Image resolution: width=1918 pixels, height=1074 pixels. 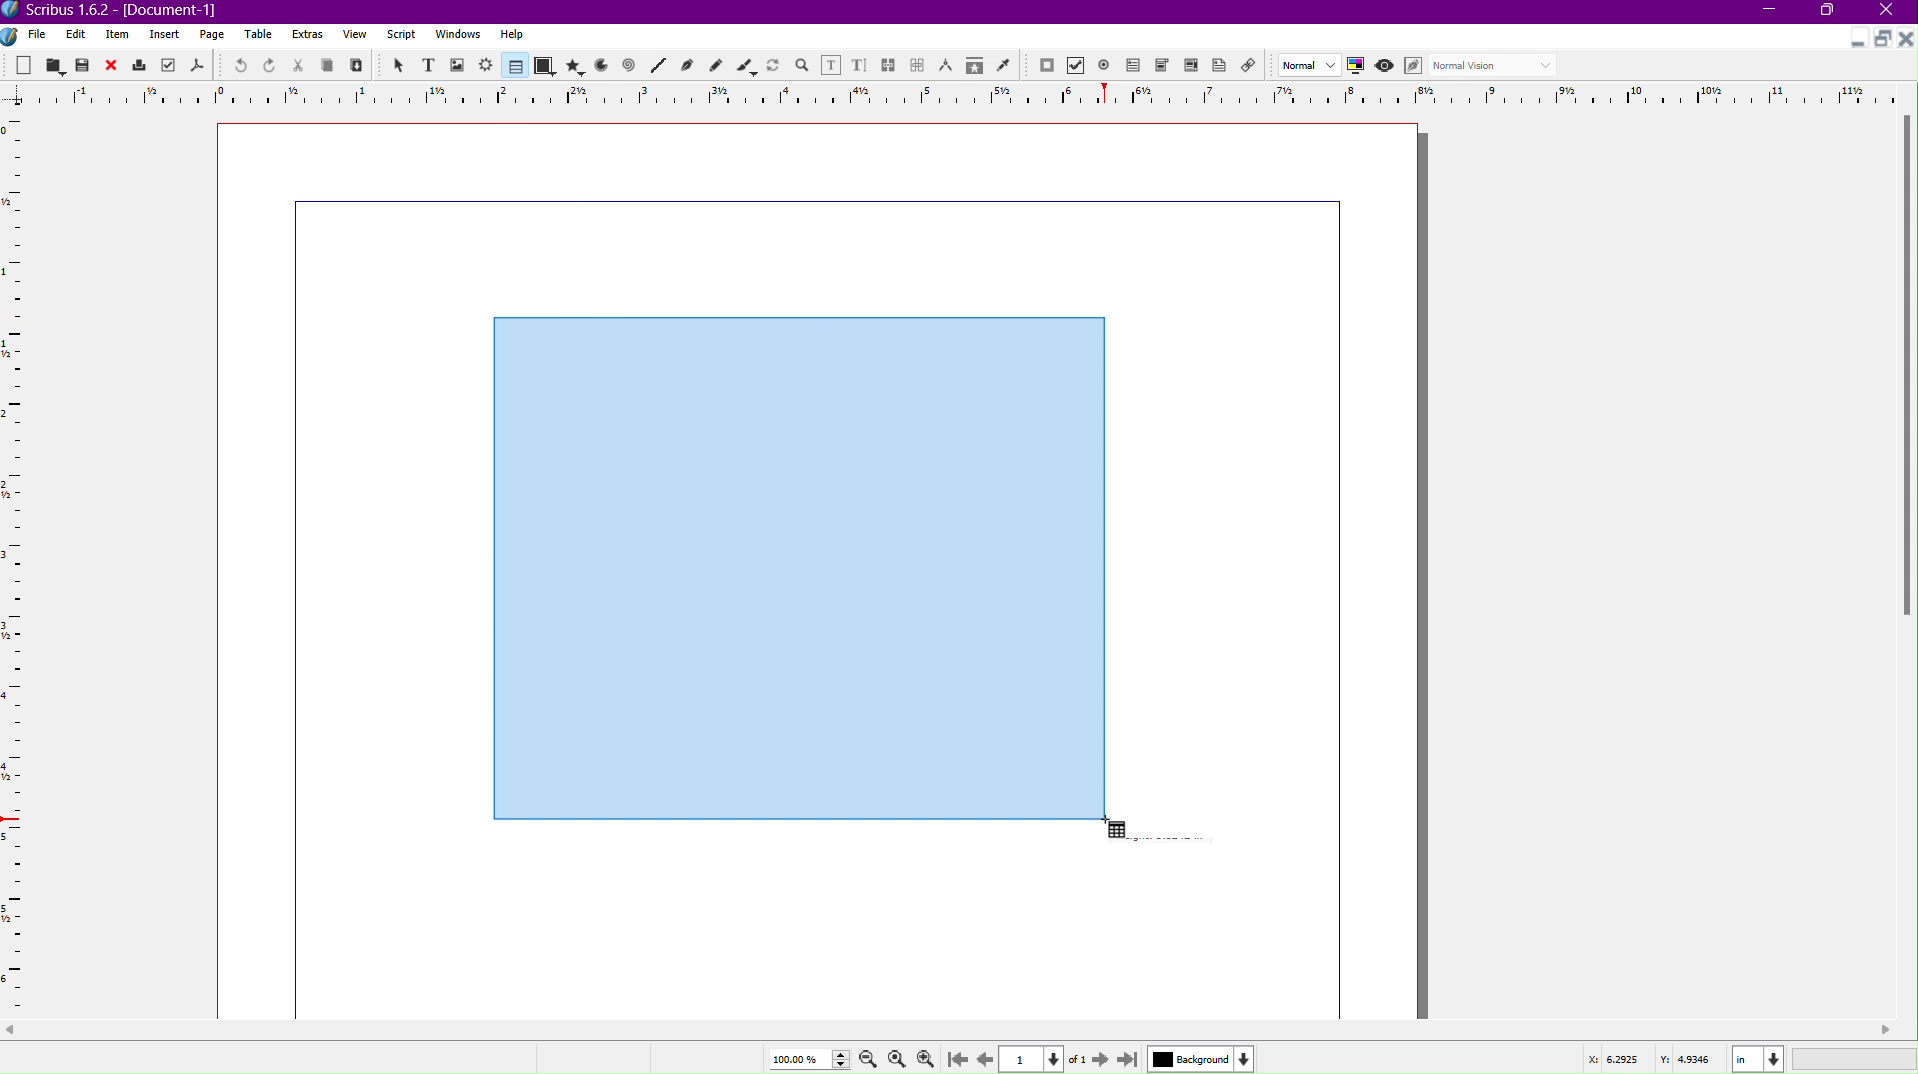 What do you see at coordinates (35, 35) in the screenshot?
I see `File` at bounding box center [35, 35].